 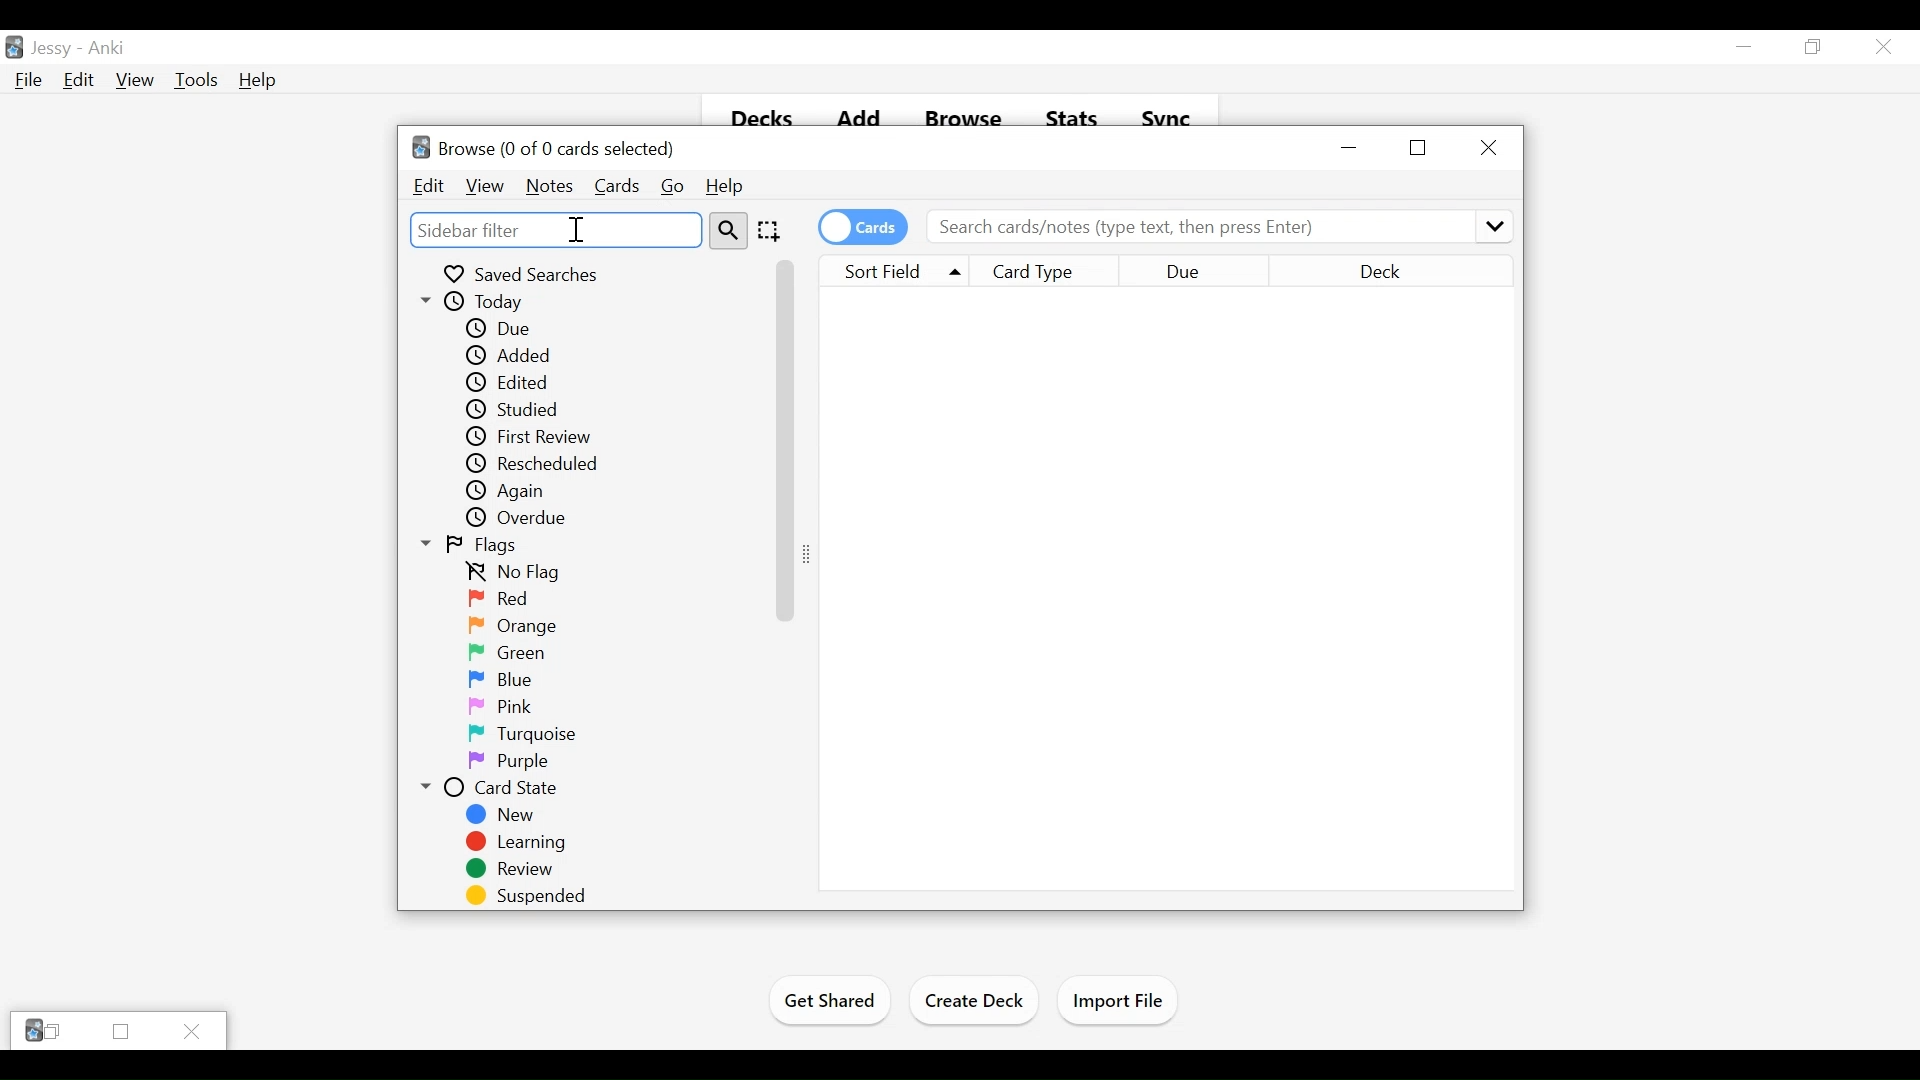 I want to click on Green, so click(x=508, y=654).